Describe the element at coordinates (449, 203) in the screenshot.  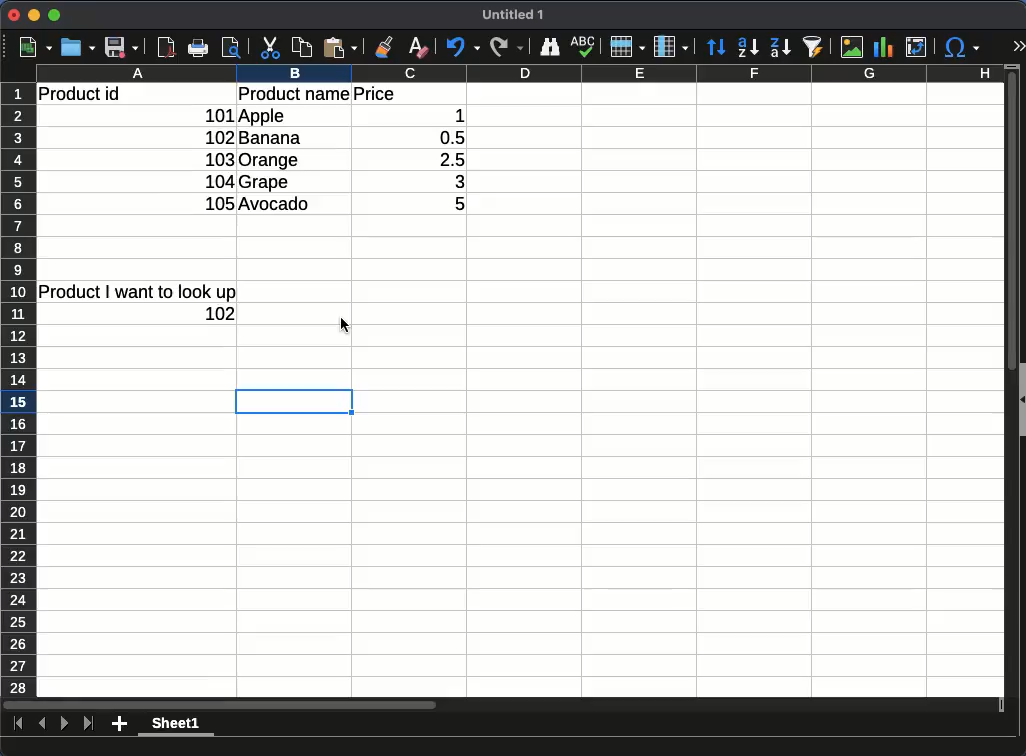
I see `5` at that location.